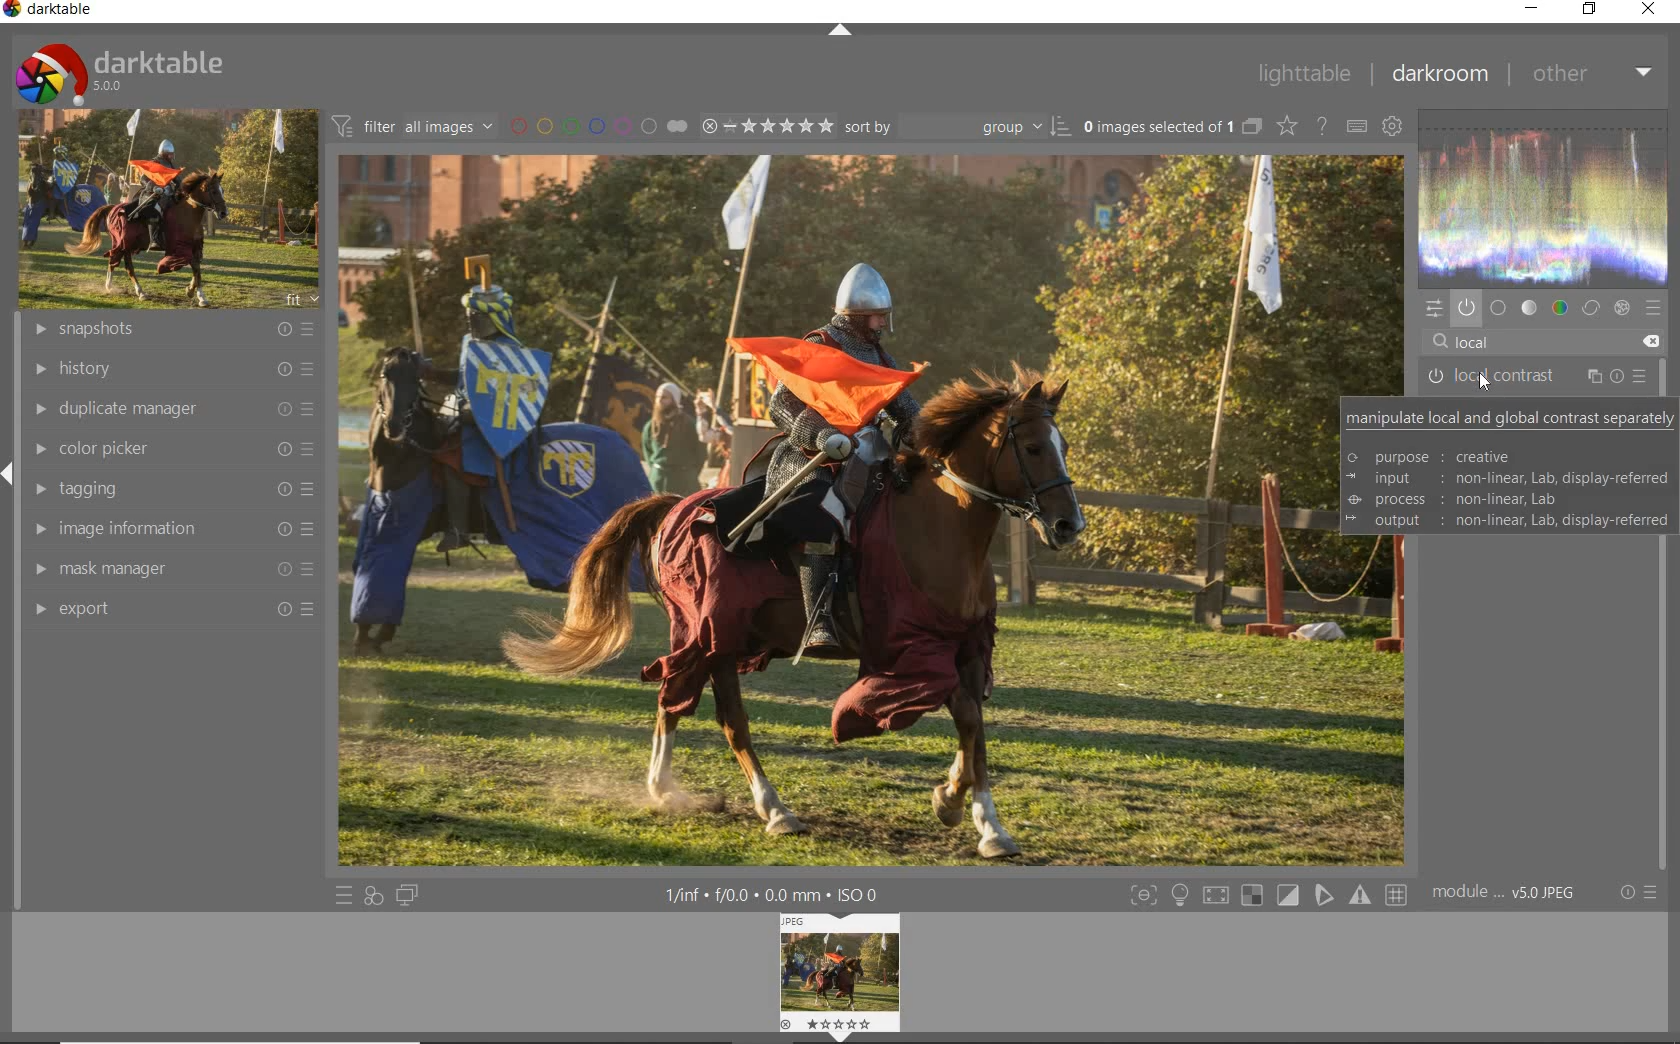 The height and width of the screenshot is (1044, 1680). What do you see at coordinates (1543, 196) in the screenshot?
I see `waveform` at bounding box center [1543, 196].